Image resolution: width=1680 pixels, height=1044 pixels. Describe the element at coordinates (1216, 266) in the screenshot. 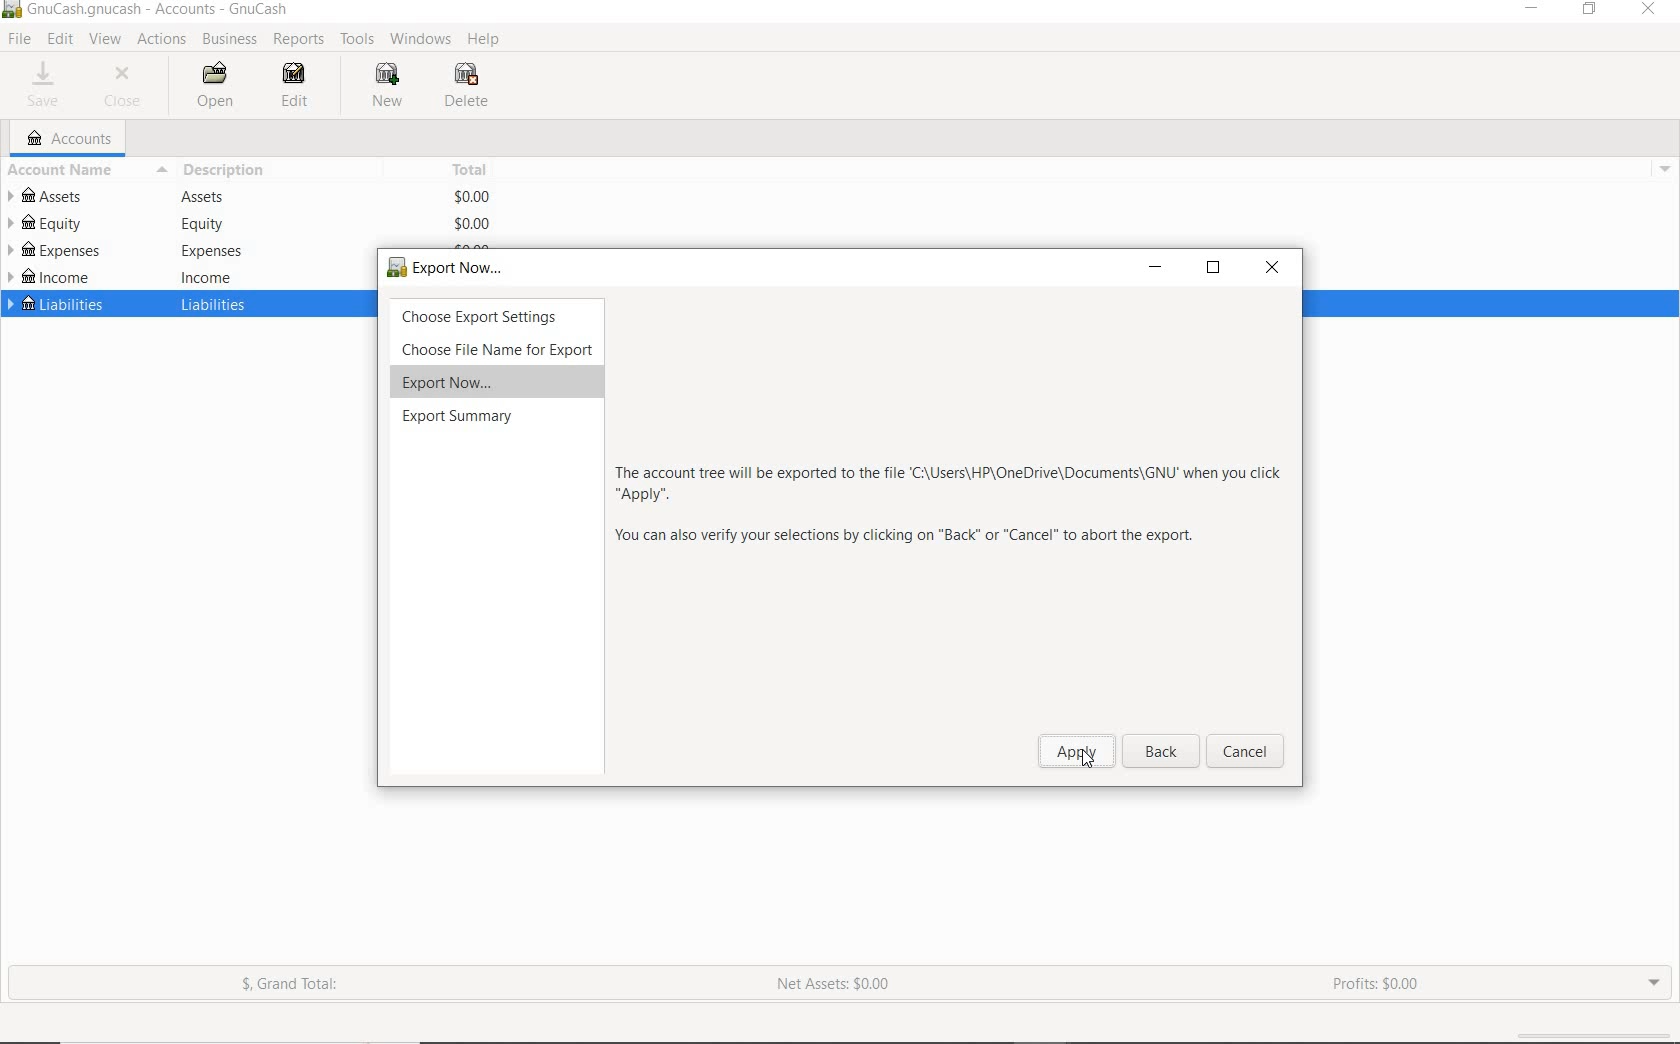

I see `restore` at that location.